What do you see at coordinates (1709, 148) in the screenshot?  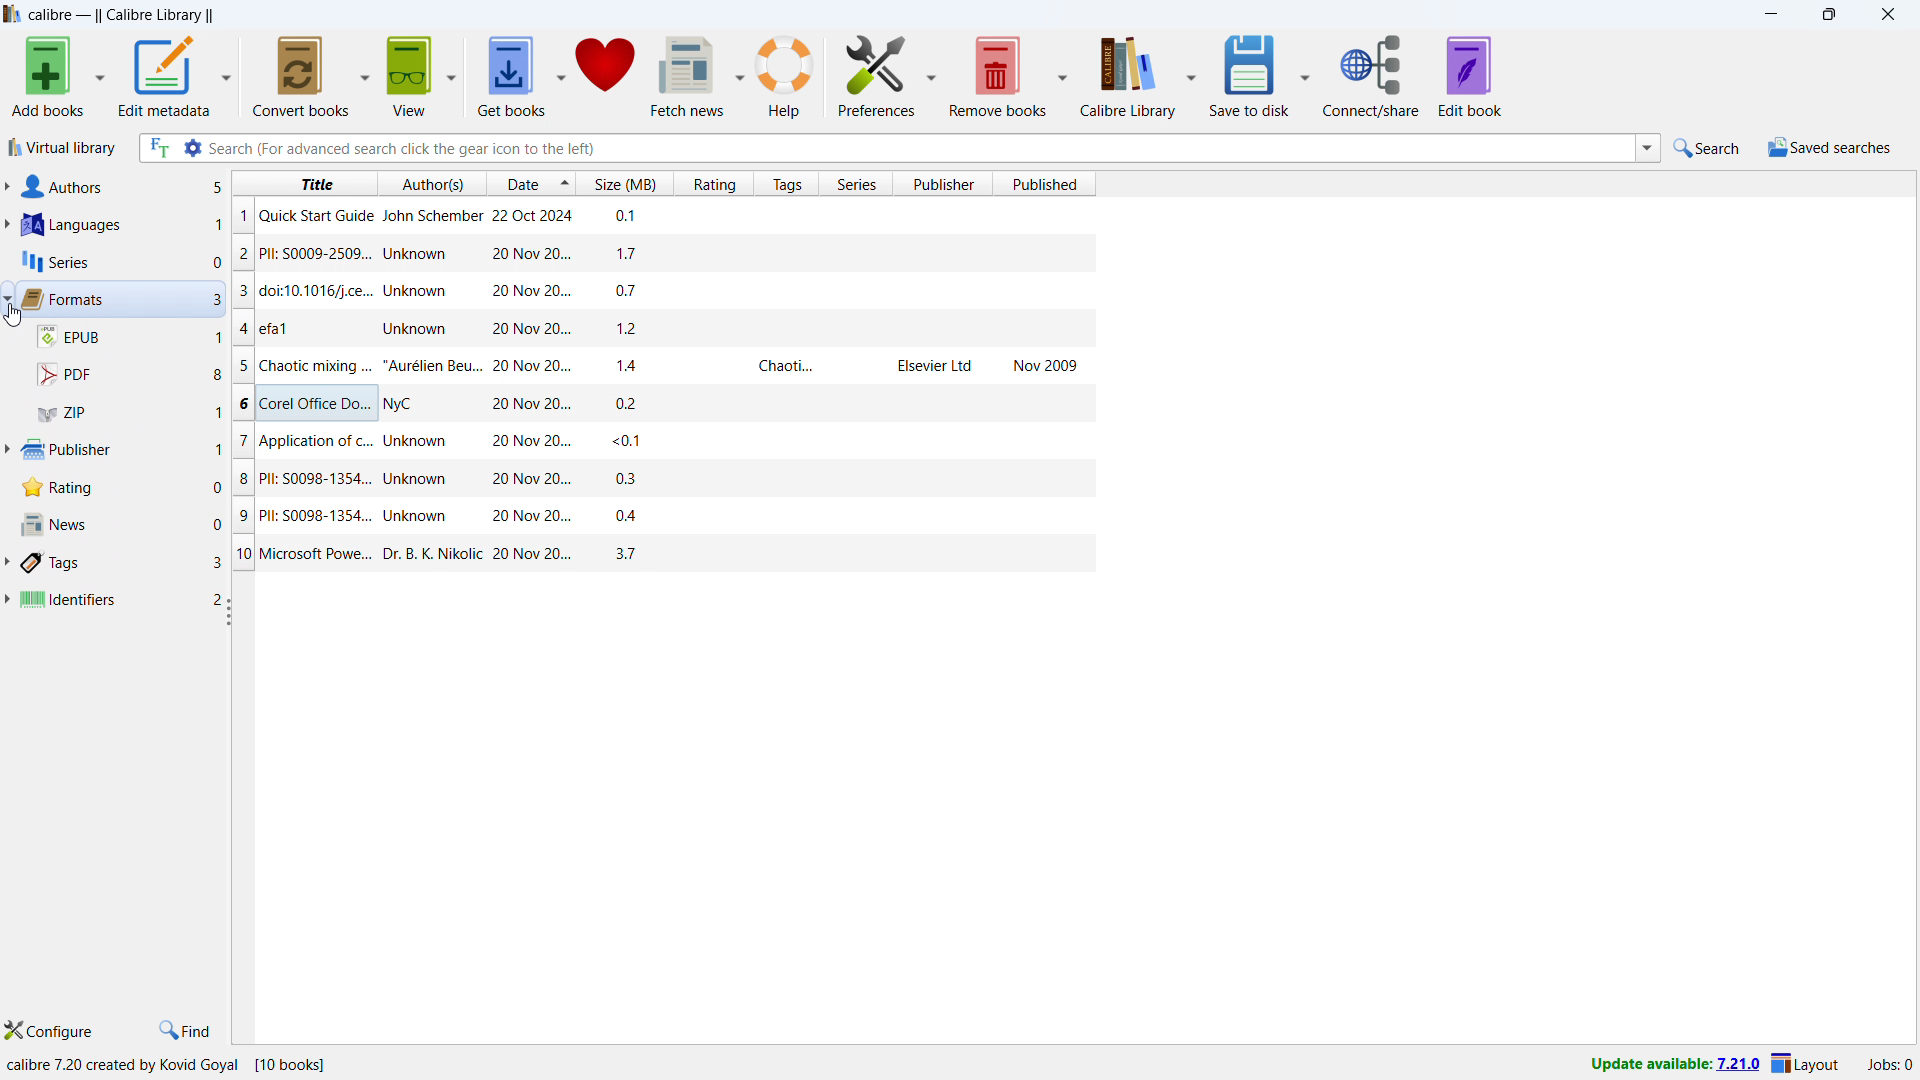 I see `do a quick search` at bounding box center [1709, 148].